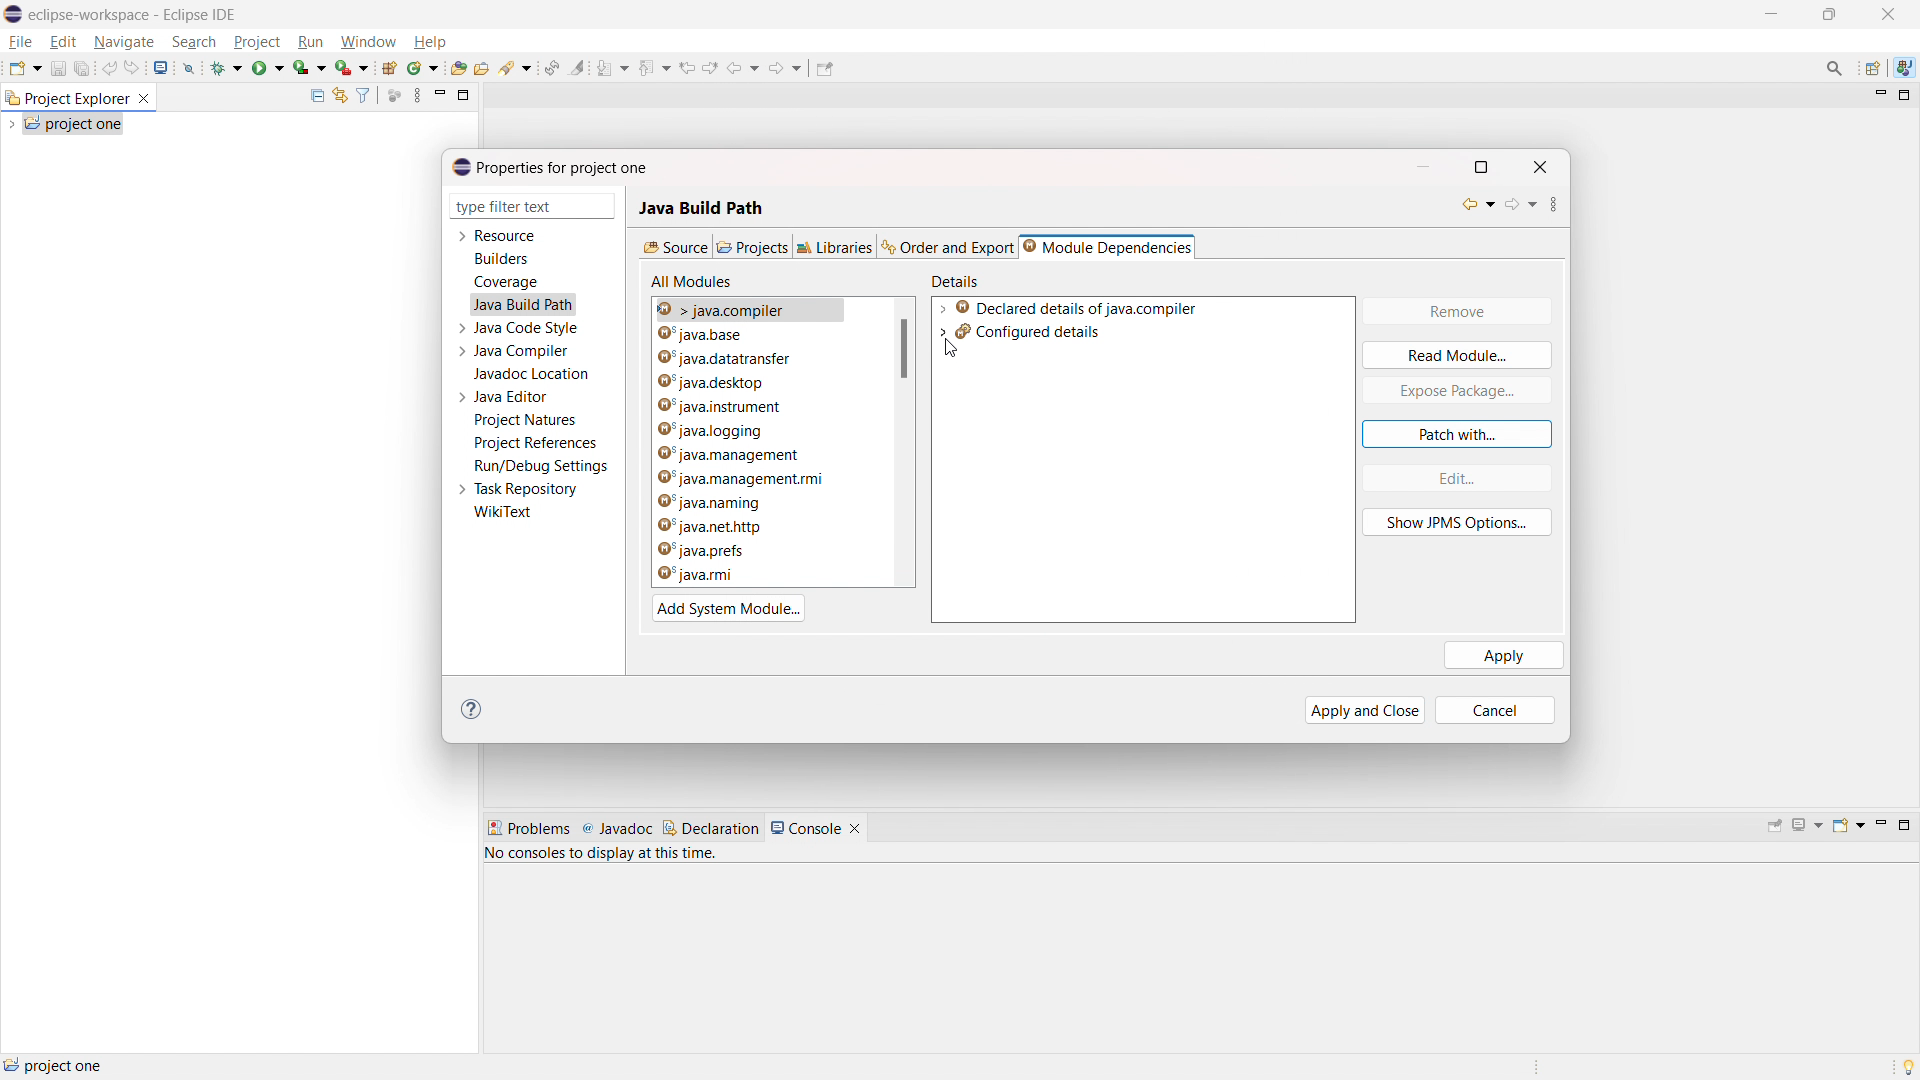 Image resolution: width=1920 pixels, height=1080 pixels. Describe the element at coordinates (524, 351) in the screenshot. I see `java compiler` at that location.